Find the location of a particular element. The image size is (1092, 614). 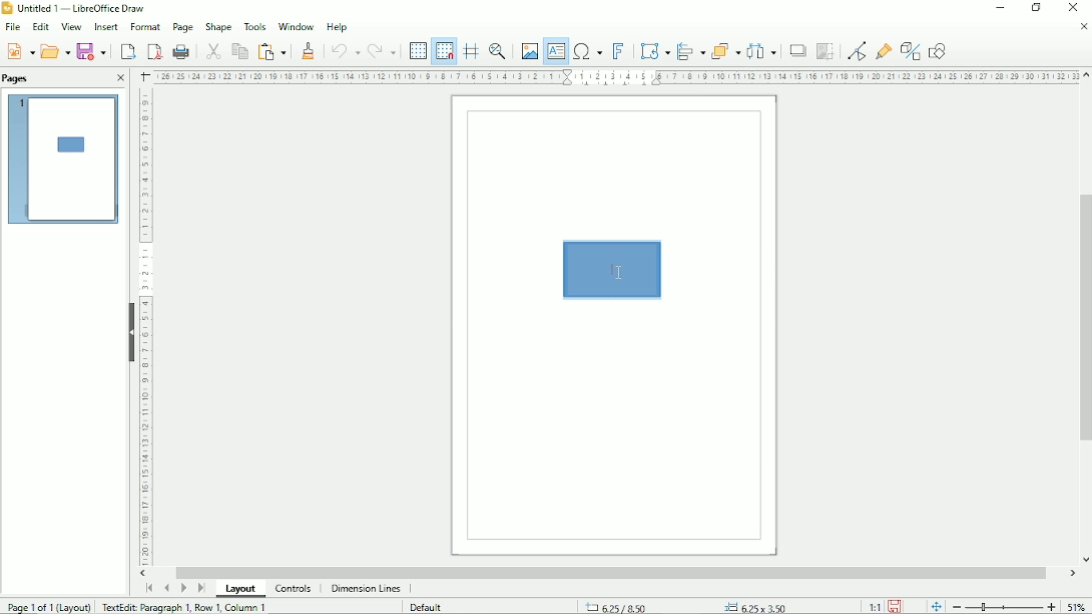

Close is located at coordinates (1083, 27).